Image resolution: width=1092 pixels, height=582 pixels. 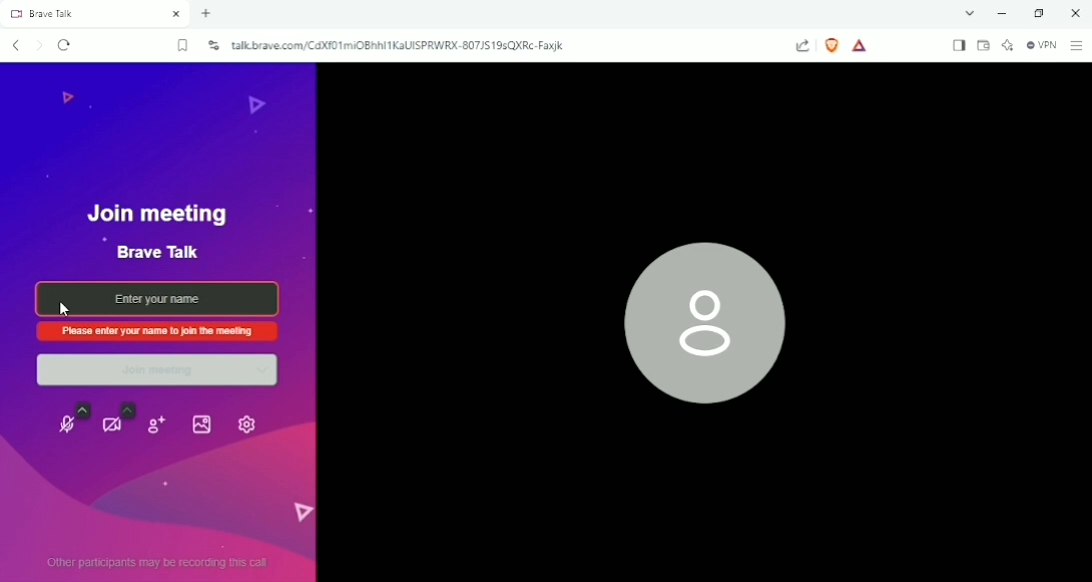 What do you see at coordinates (1007, 45) in the screenshot?
I see `Leo AI` at bounding box center [1007, 45].